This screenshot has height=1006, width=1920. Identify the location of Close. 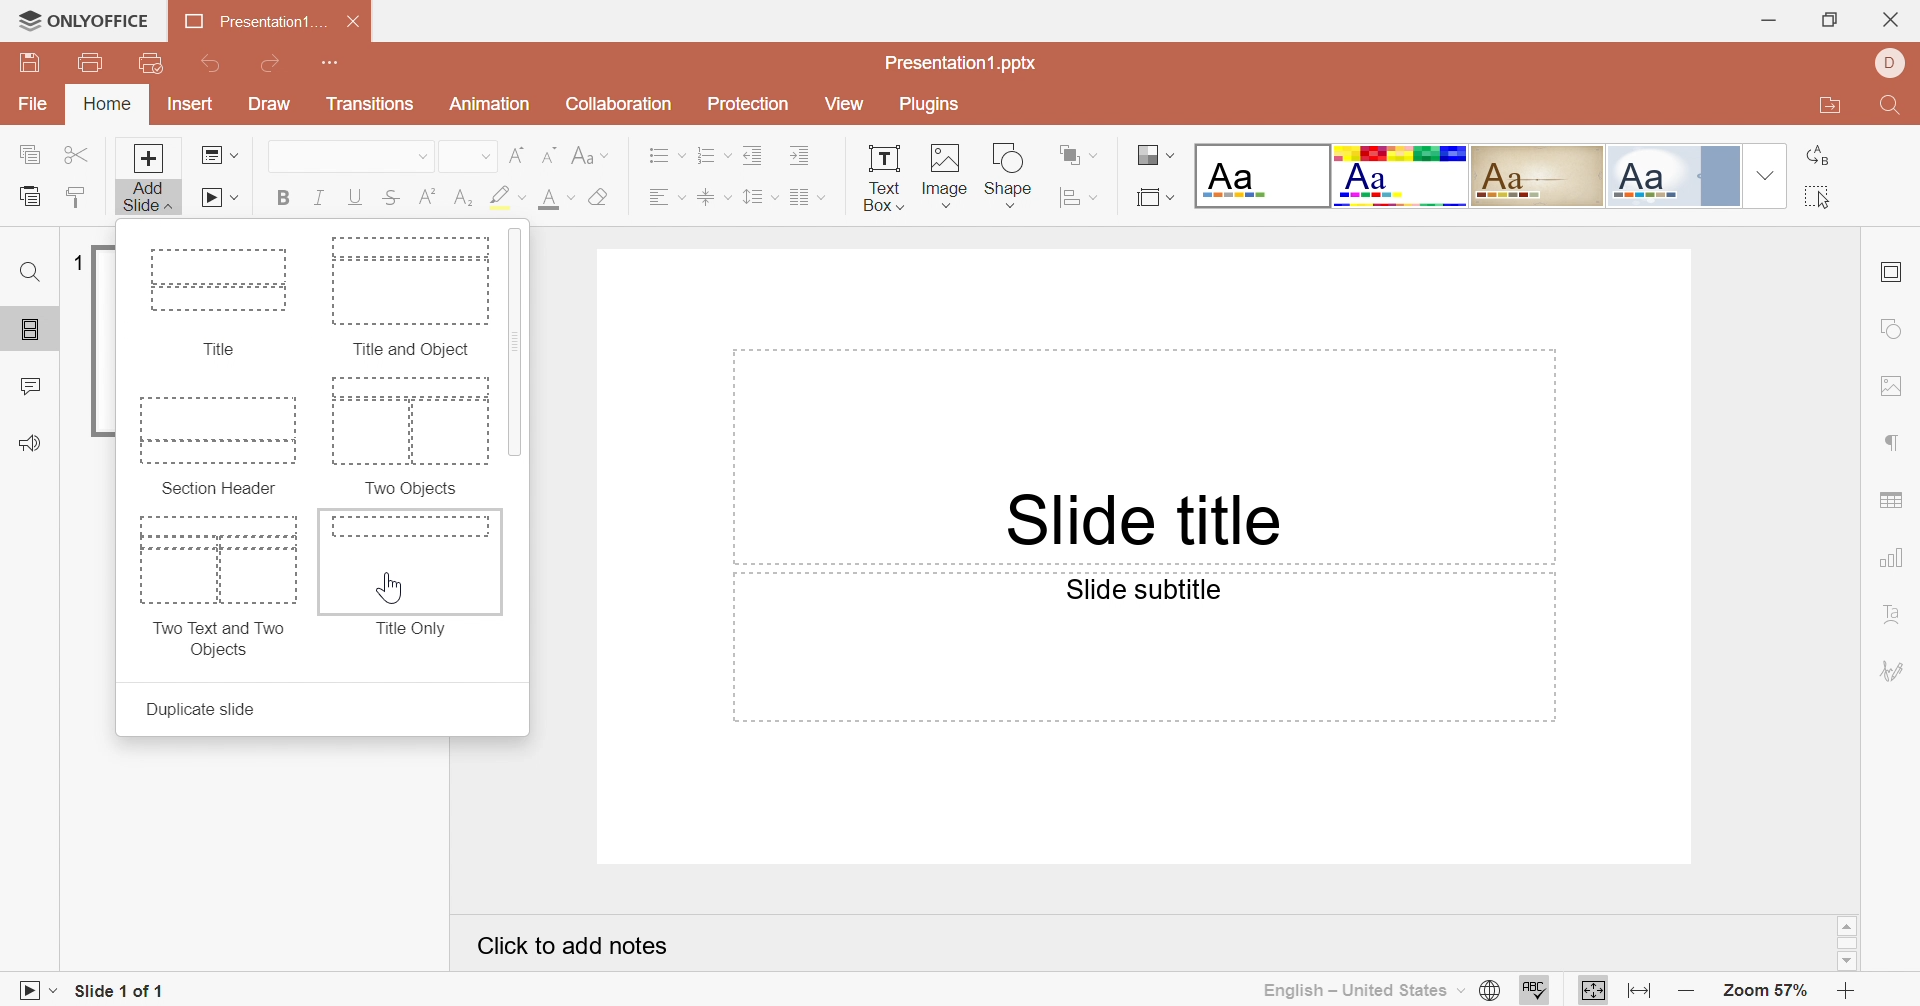
(356, 22).